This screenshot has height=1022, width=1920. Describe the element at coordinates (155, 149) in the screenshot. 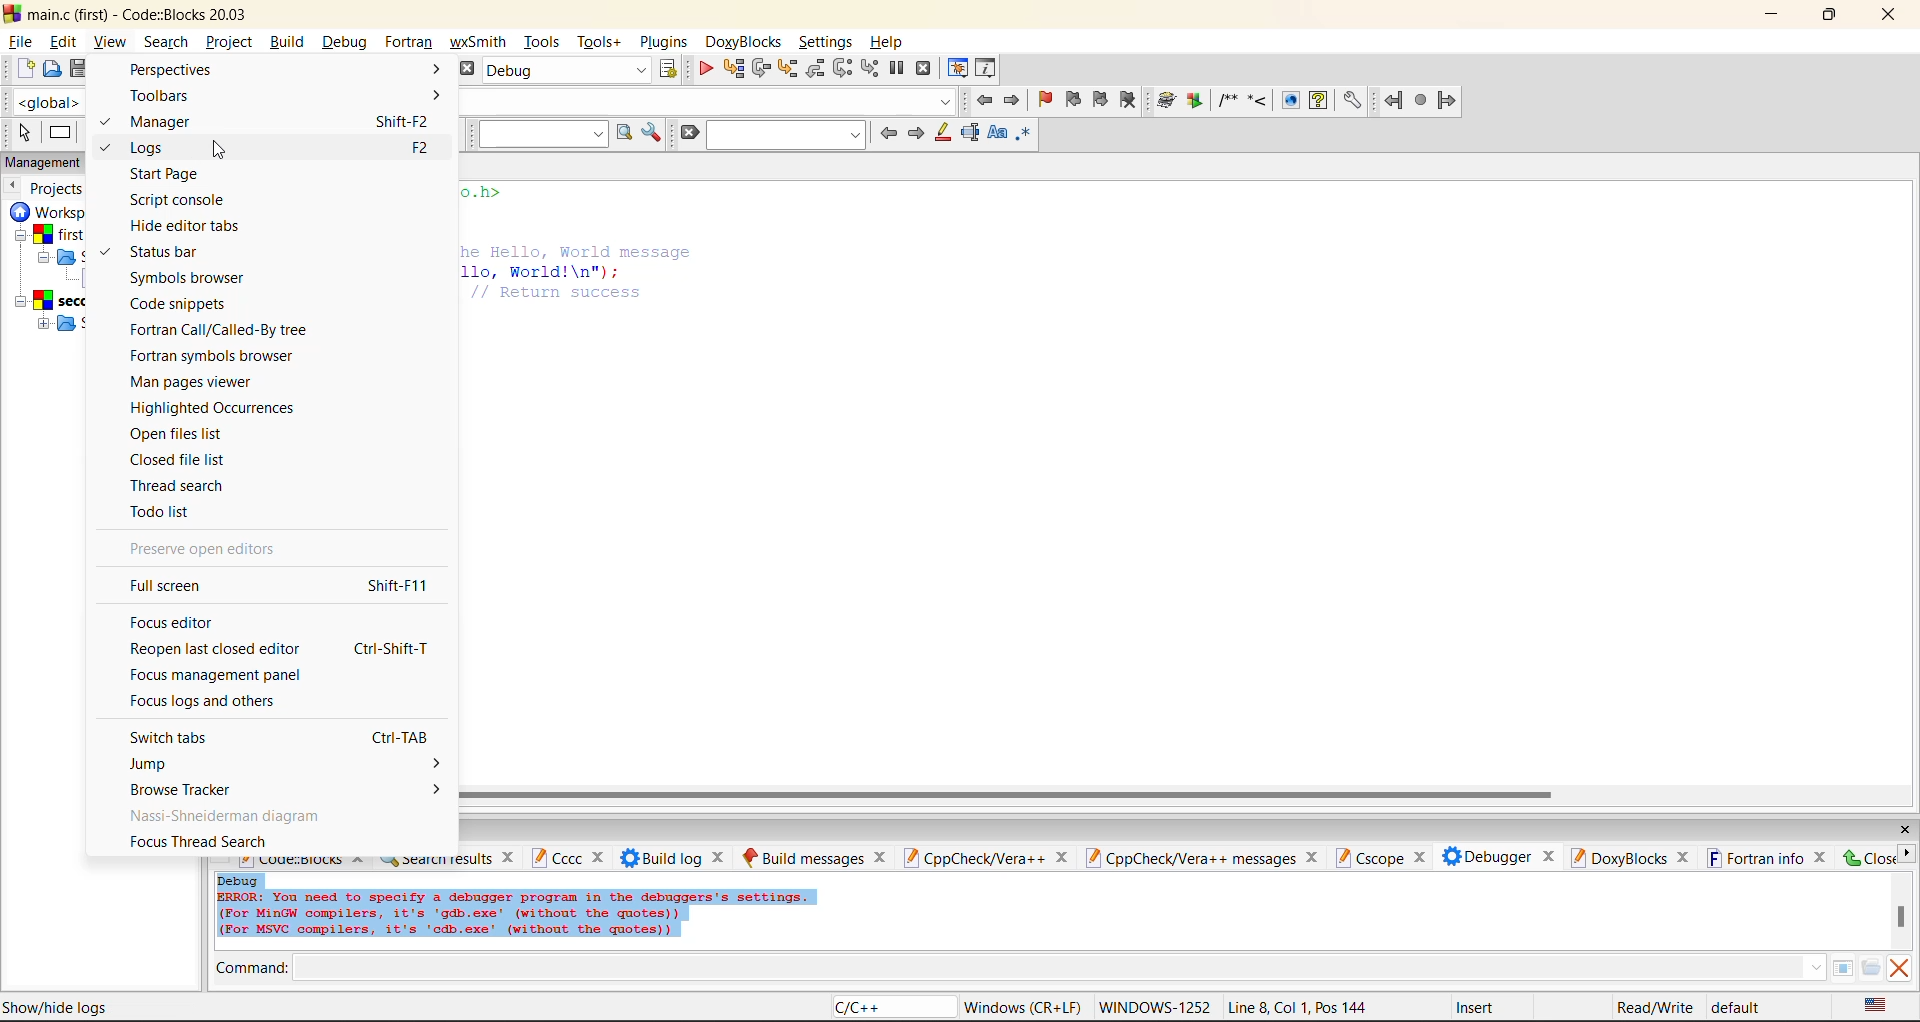

I see `logs` at that location.